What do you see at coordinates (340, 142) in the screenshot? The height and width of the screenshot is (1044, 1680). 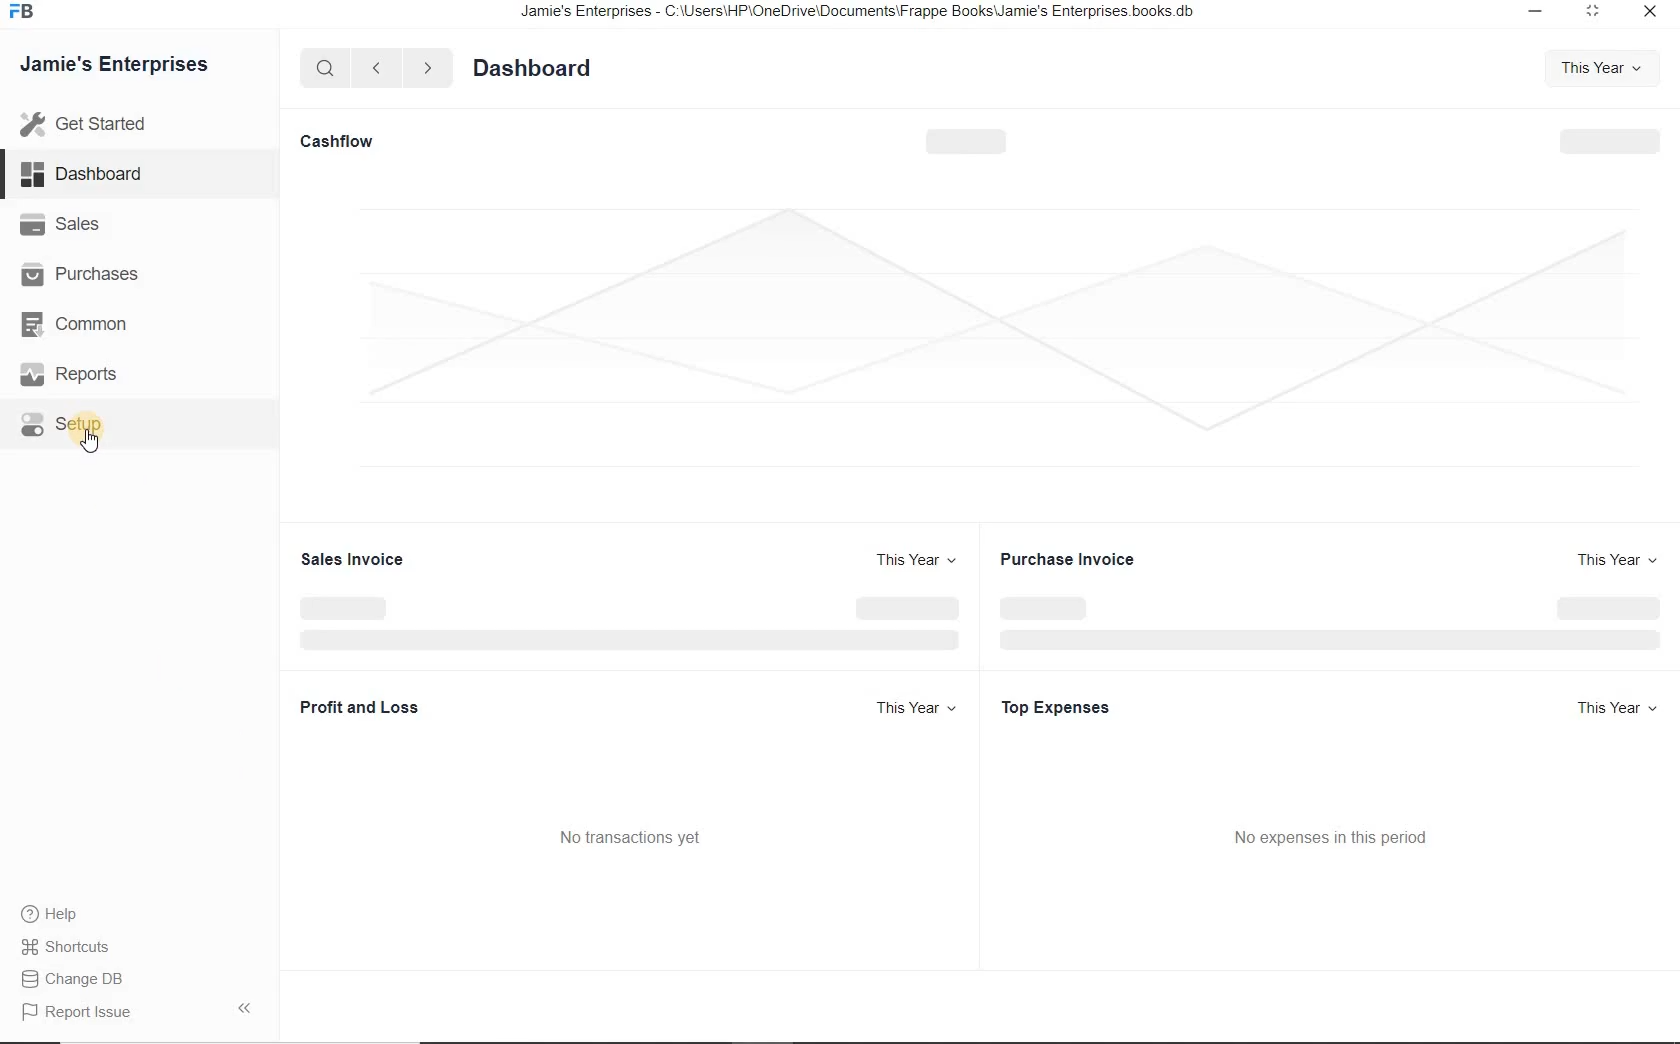 I see `Cashflow` at bounding box center [340, 142].